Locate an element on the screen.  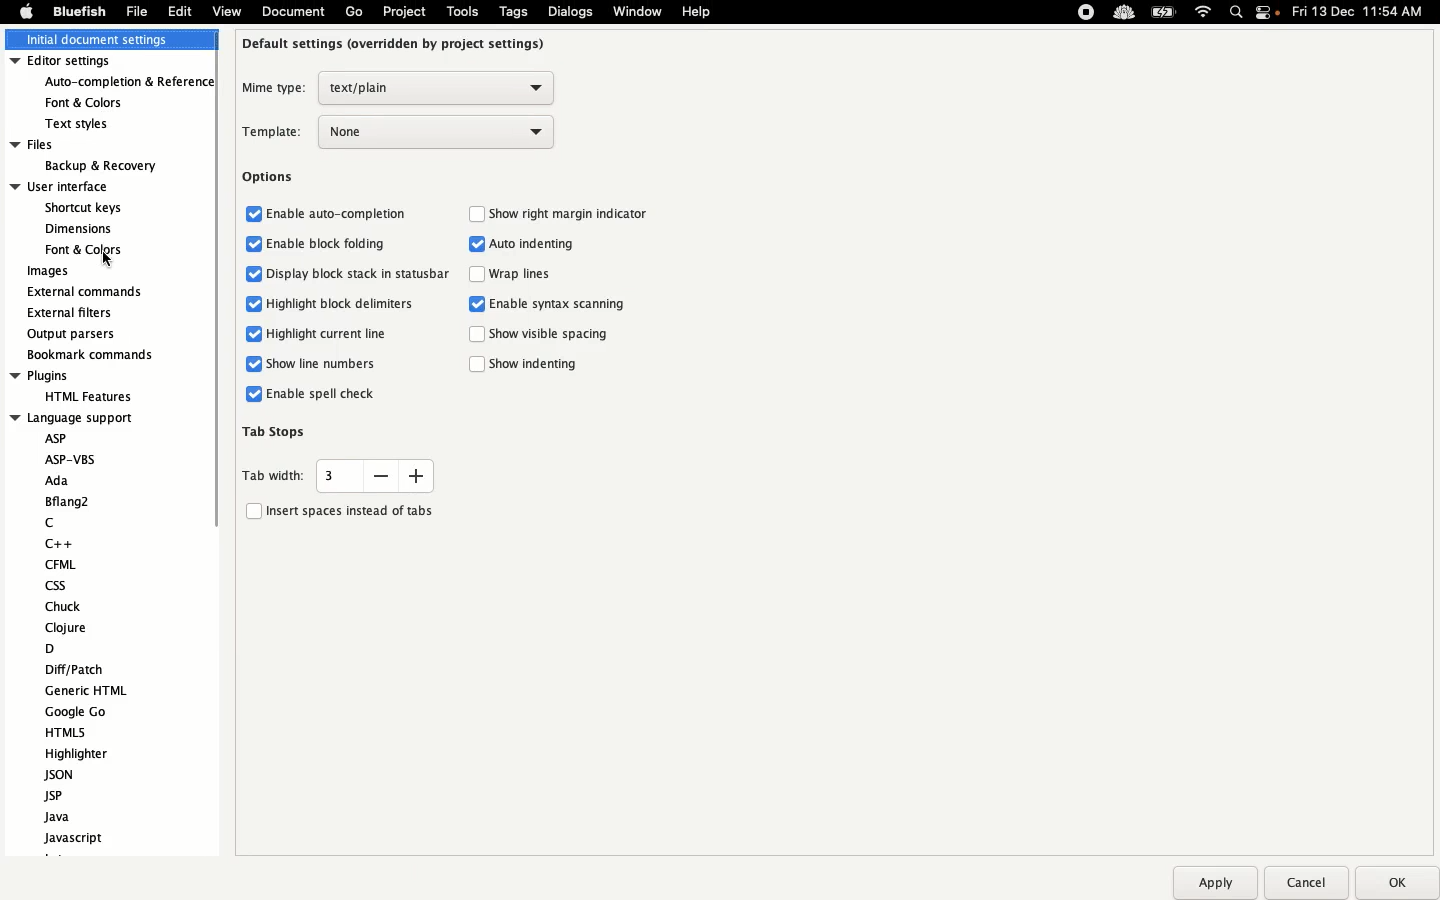
Auto indenting is located at coordinates (526, 245).